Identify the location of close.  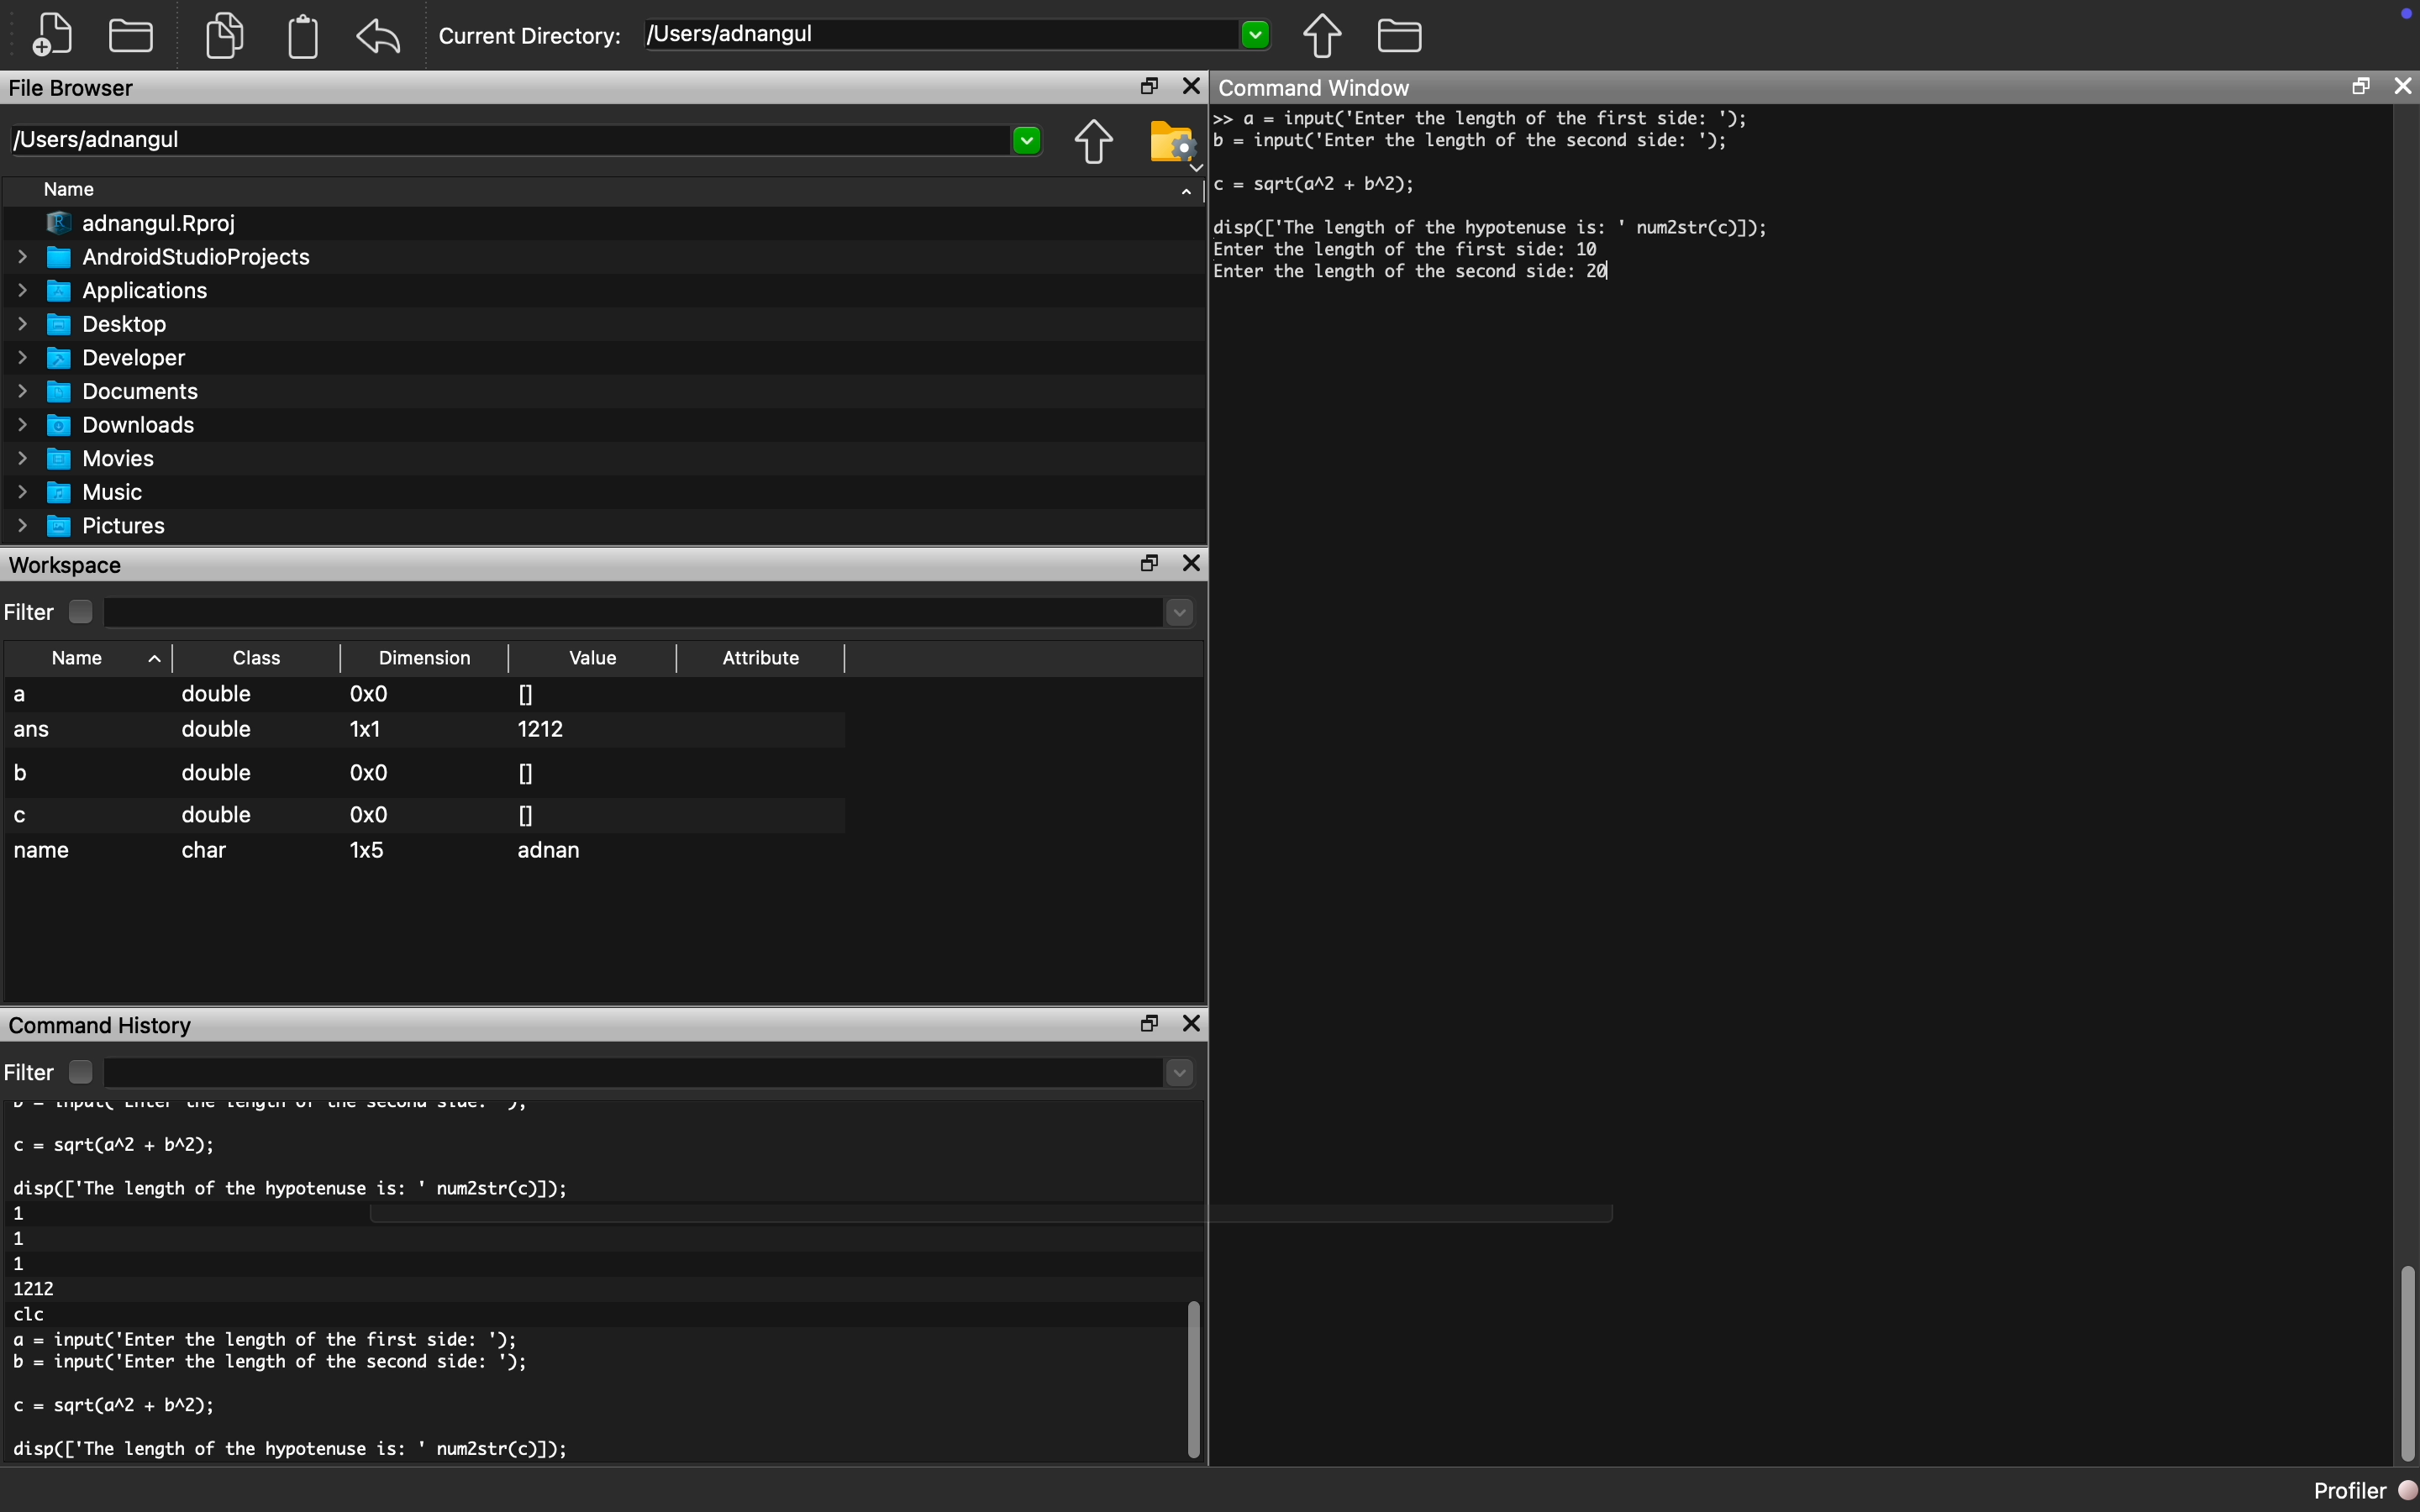
(1191, 87).